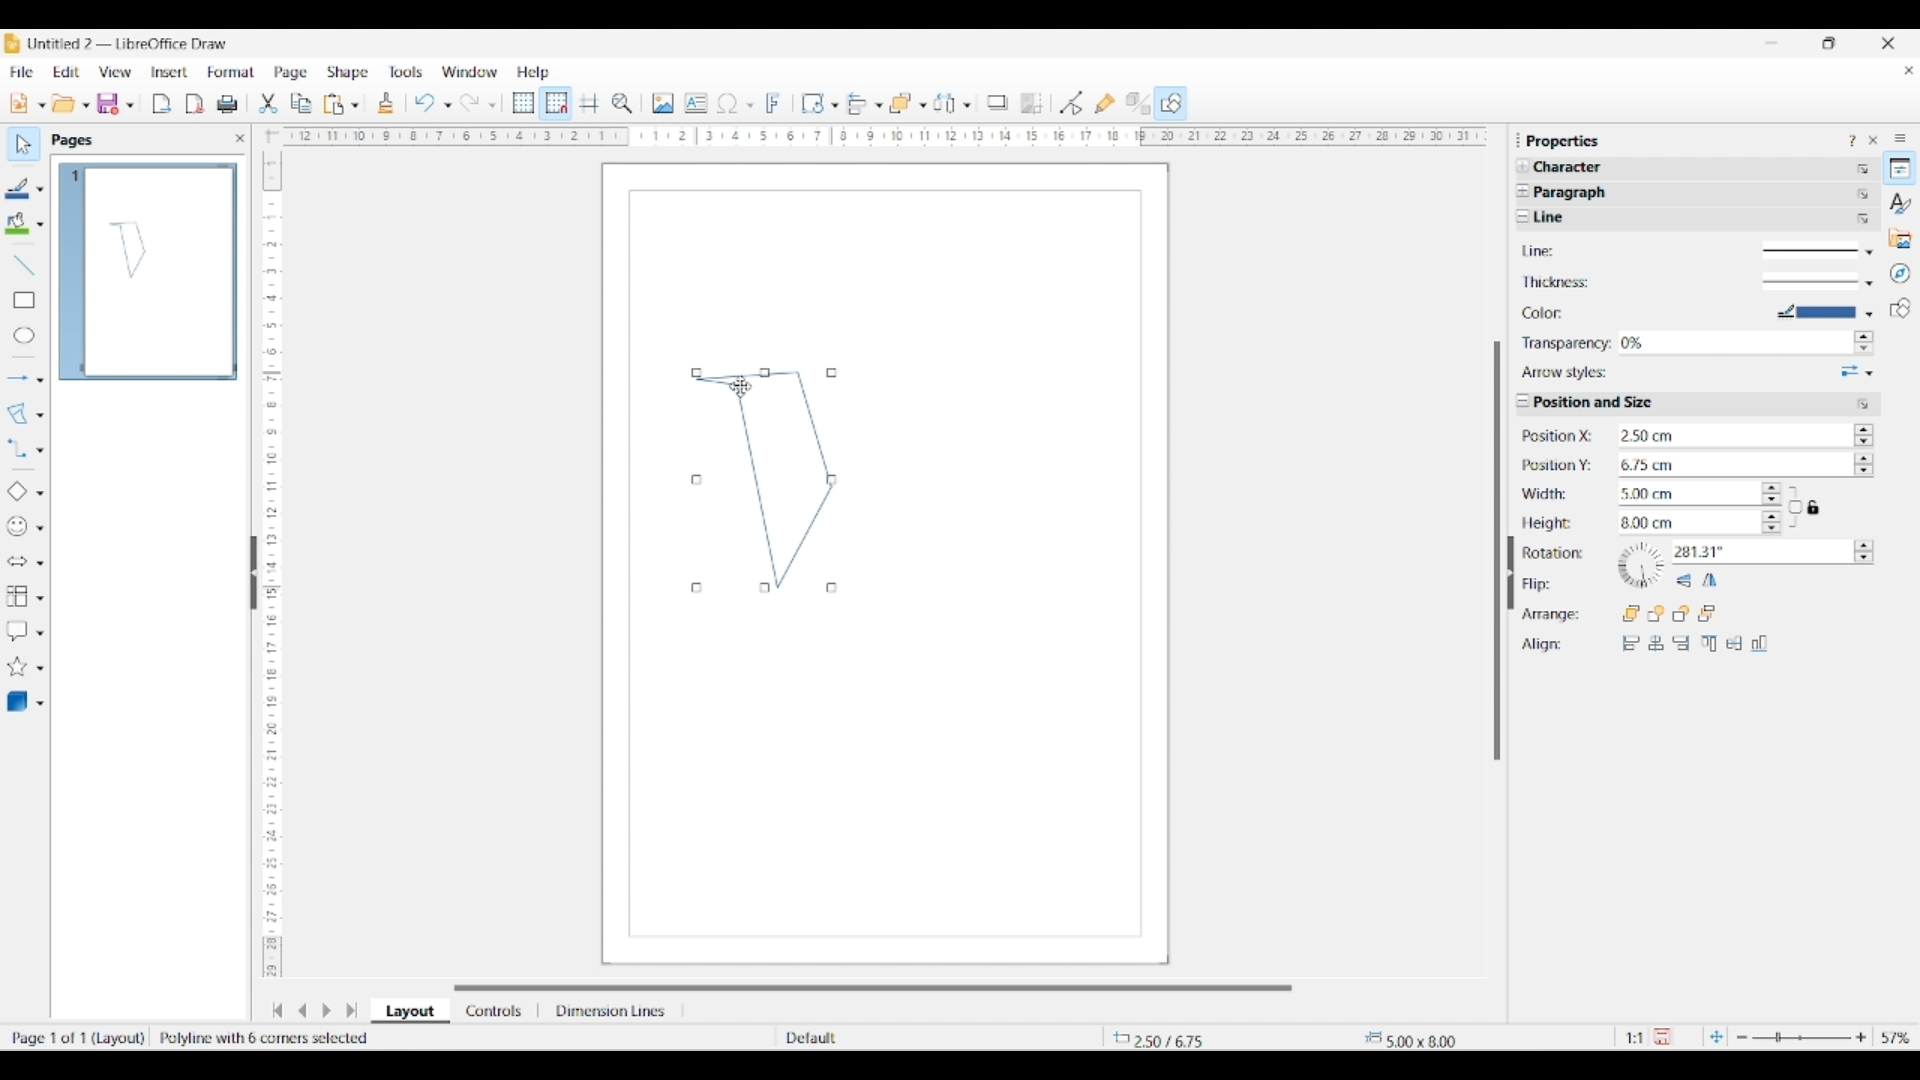 This screenshot has height=1080, width=1920. I want to click on Move to next slide, so click(326, 1011).